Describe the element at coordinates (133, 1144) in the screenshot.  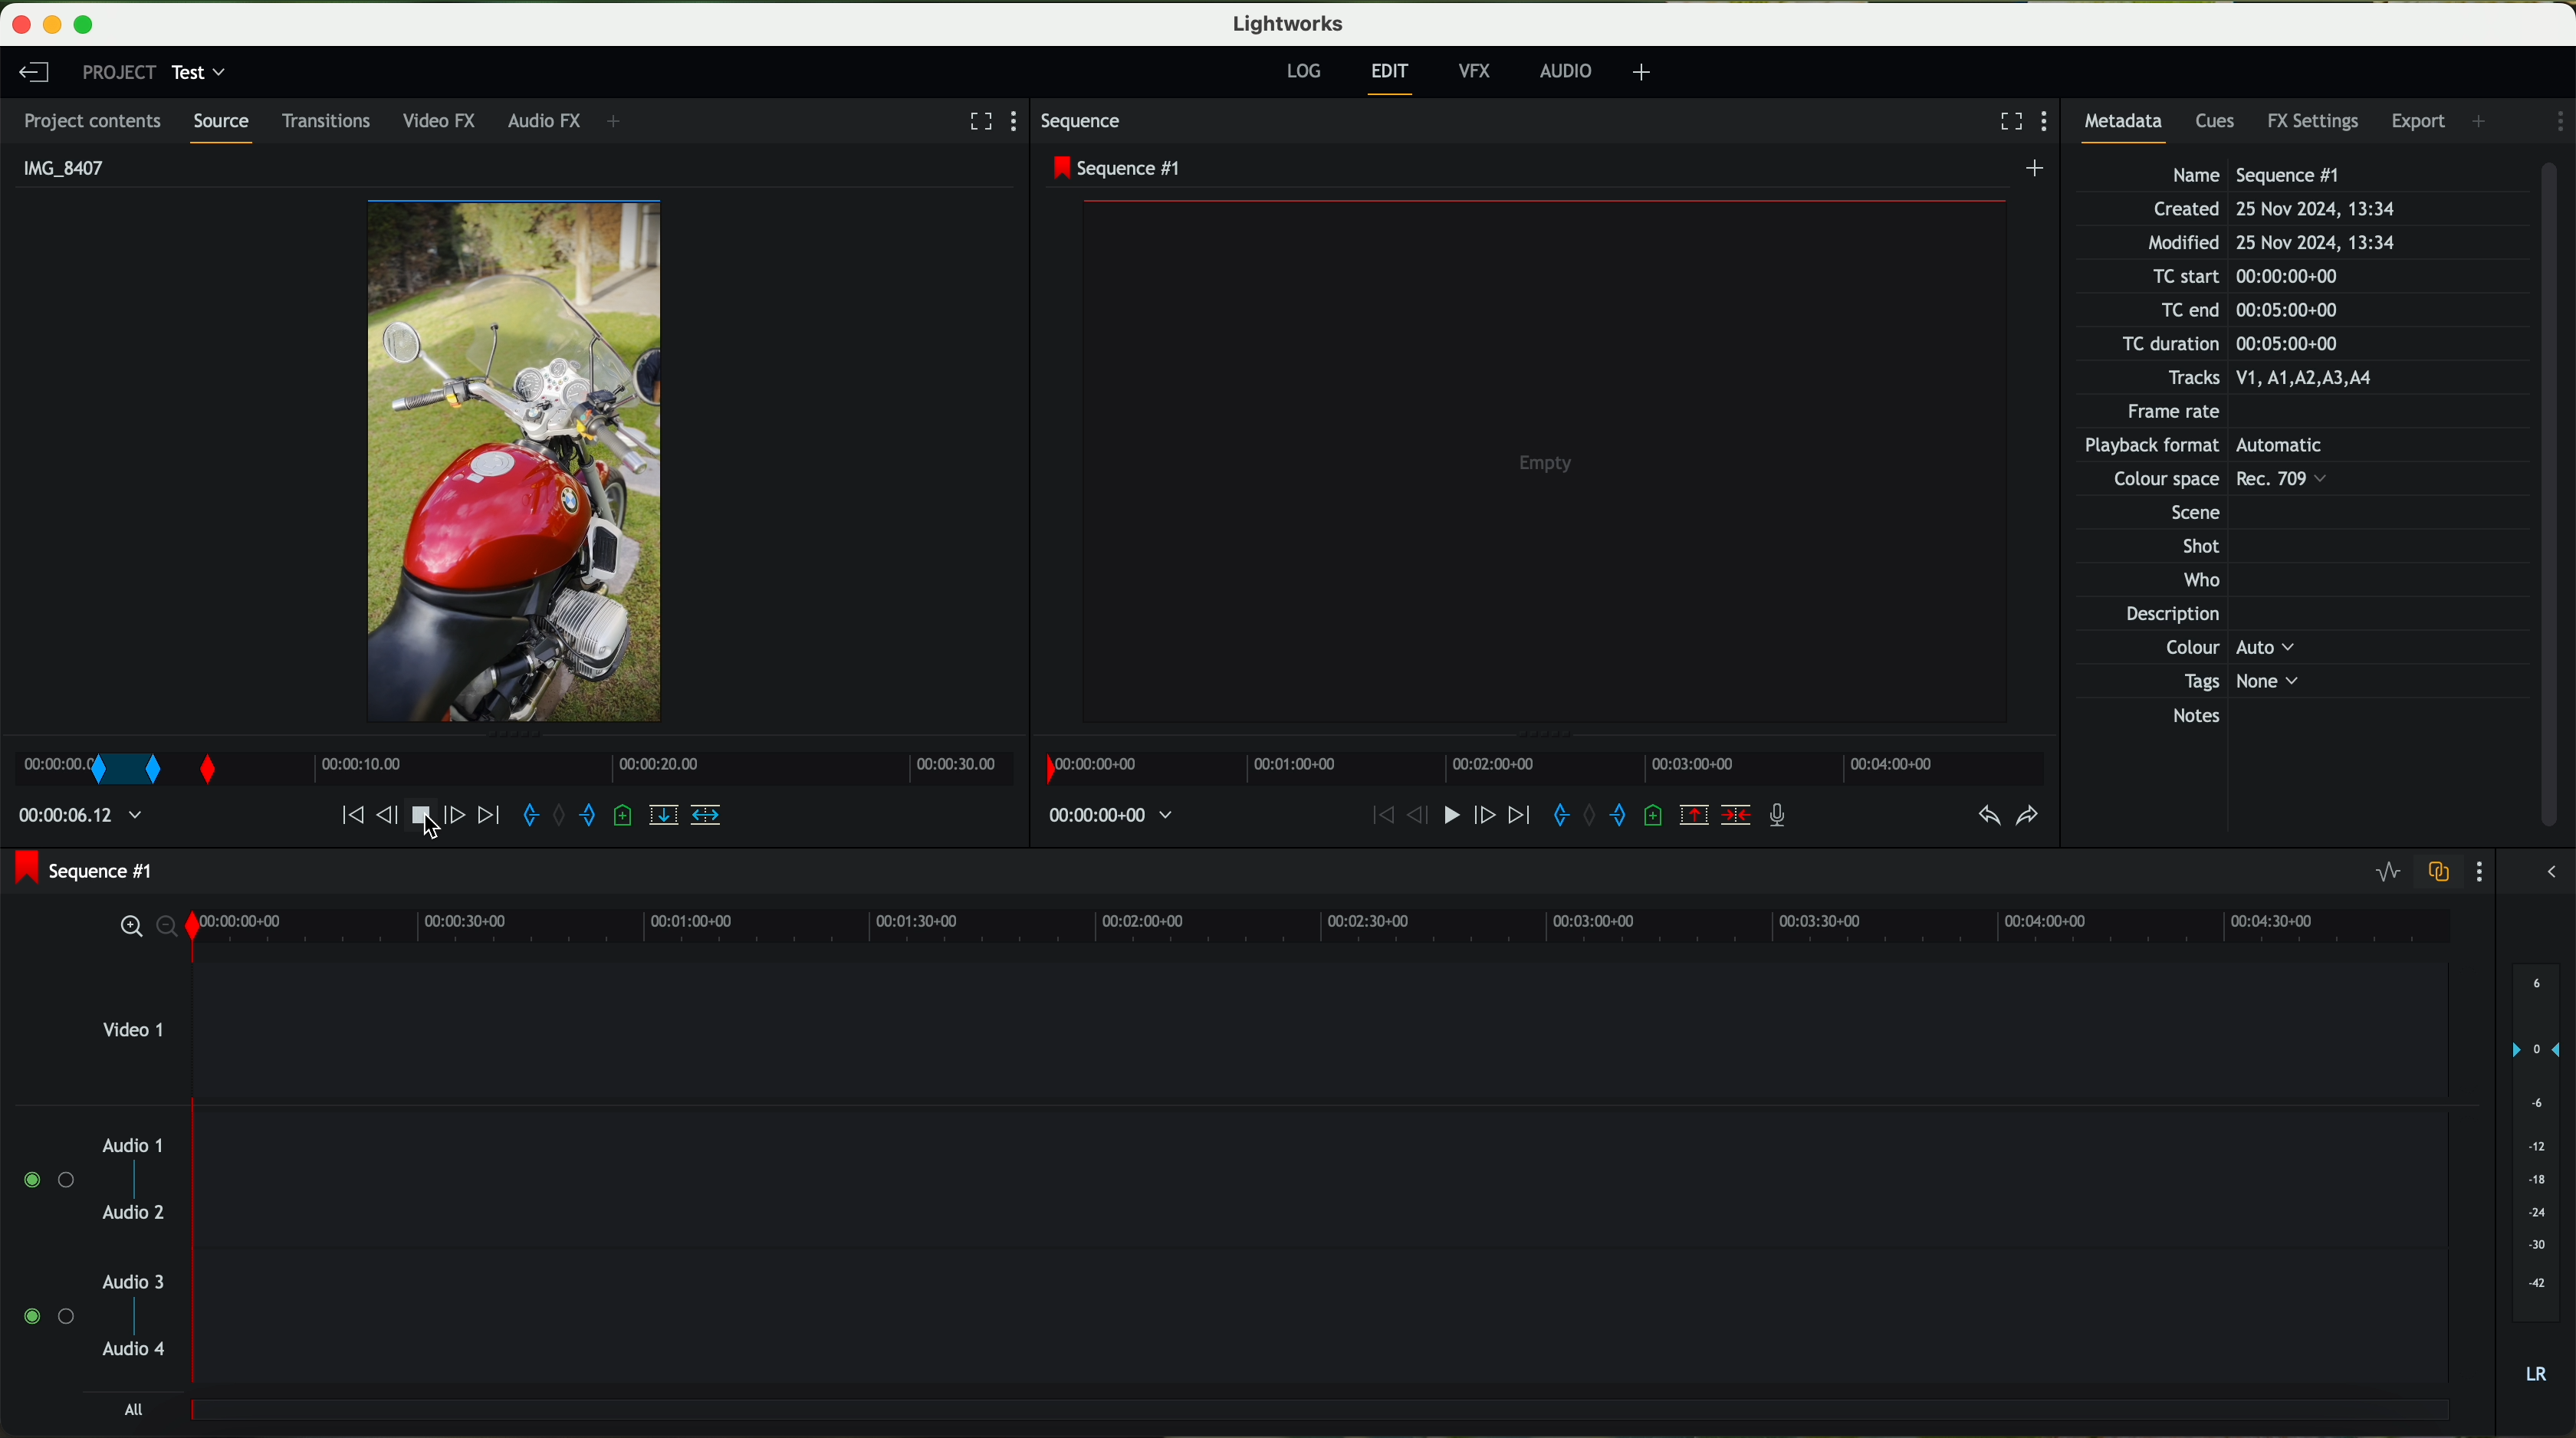
I see `audio 1` at that location.